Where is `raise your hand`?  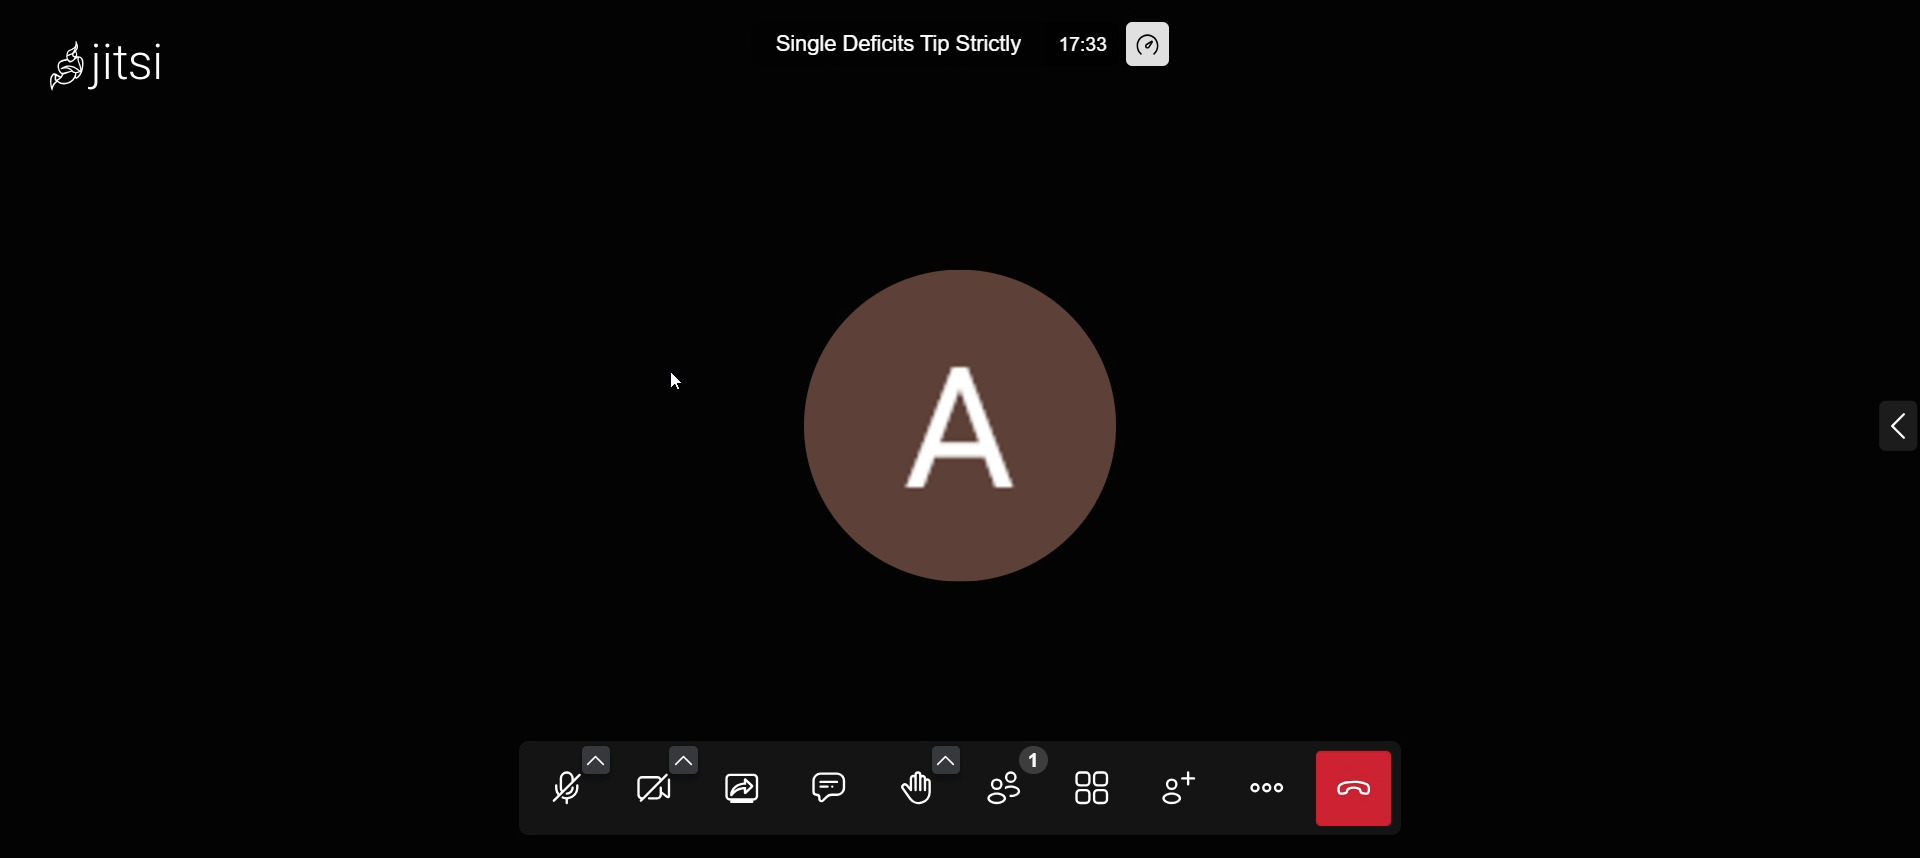
raise your hand is located at coordinates (912, 799).